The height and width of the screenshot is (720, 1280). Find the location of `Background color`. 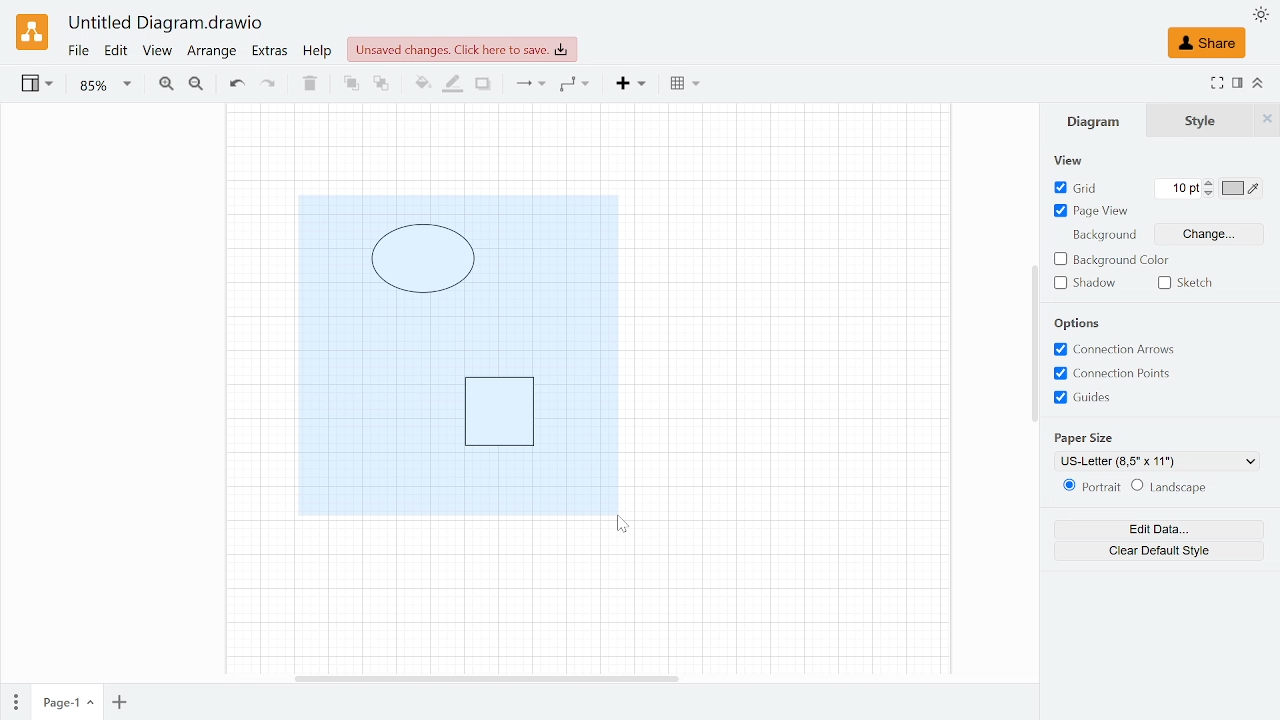

Background color is located at coordinates (1111, 260).